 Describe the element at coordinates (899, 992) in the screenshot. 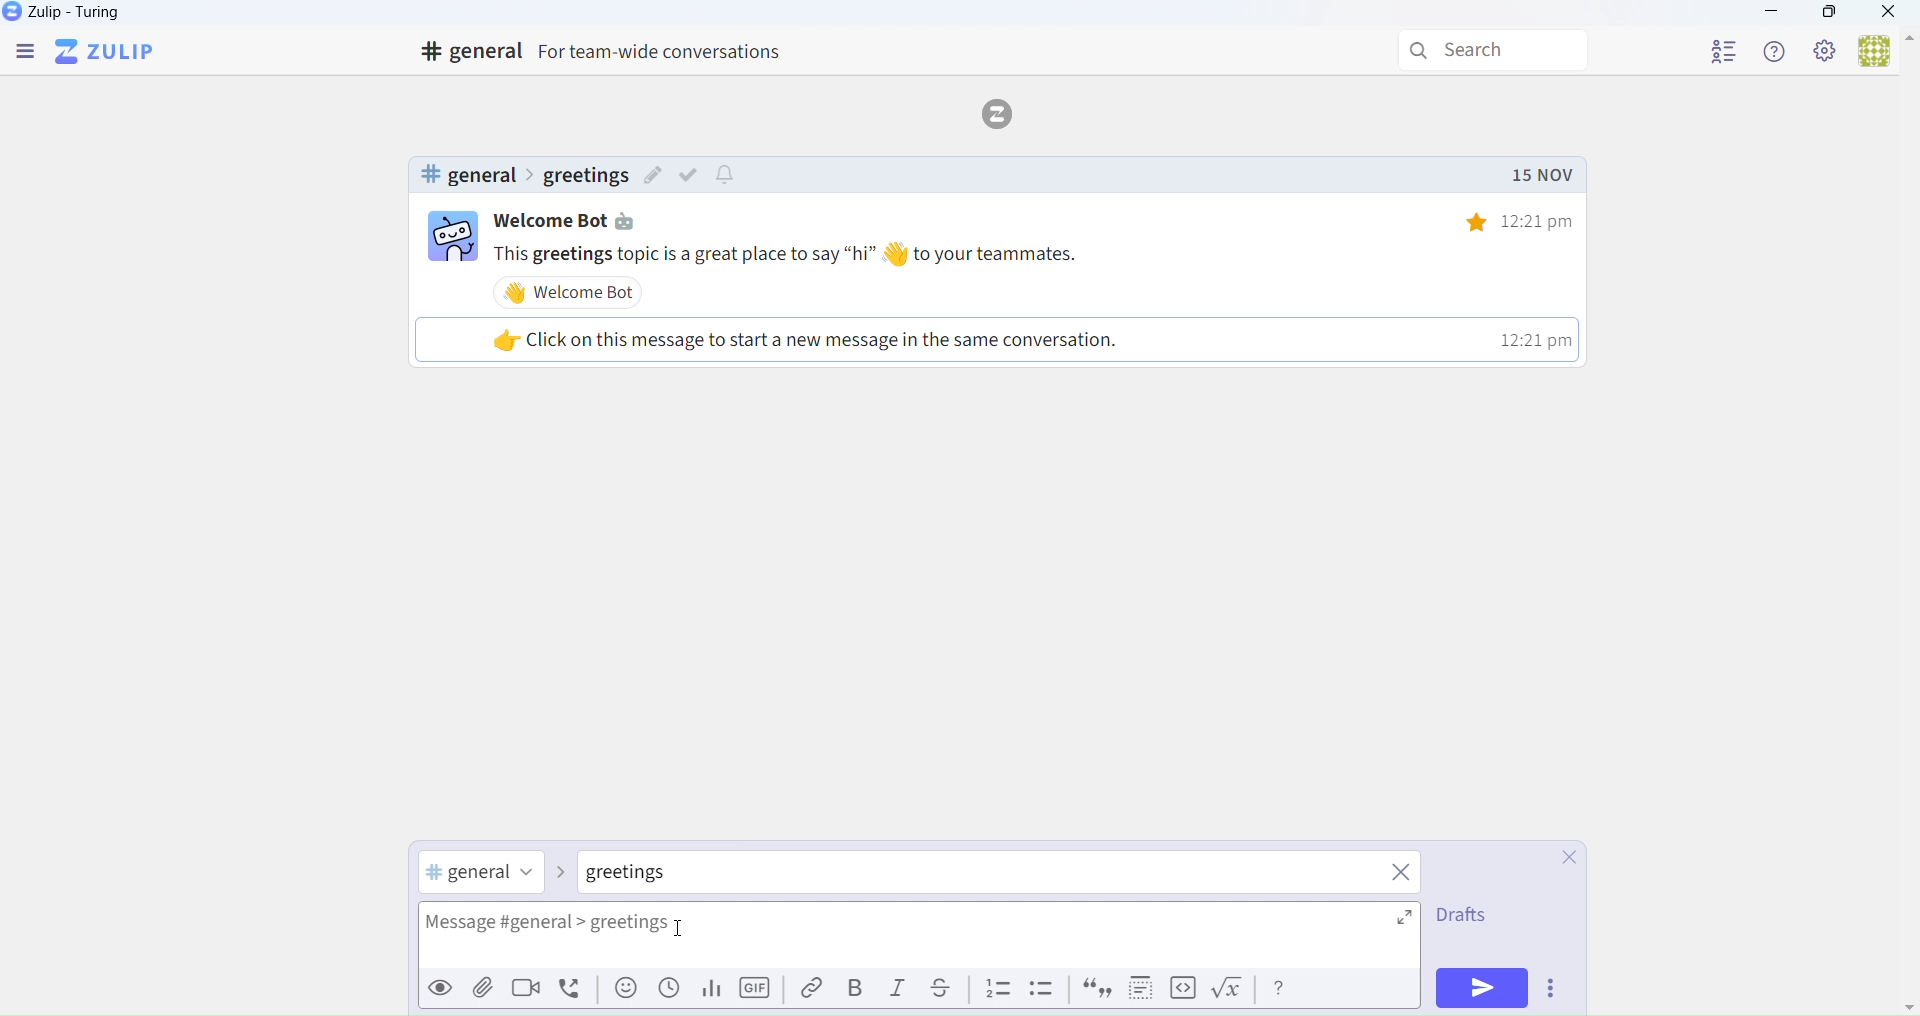

I see `Italic` at that location.